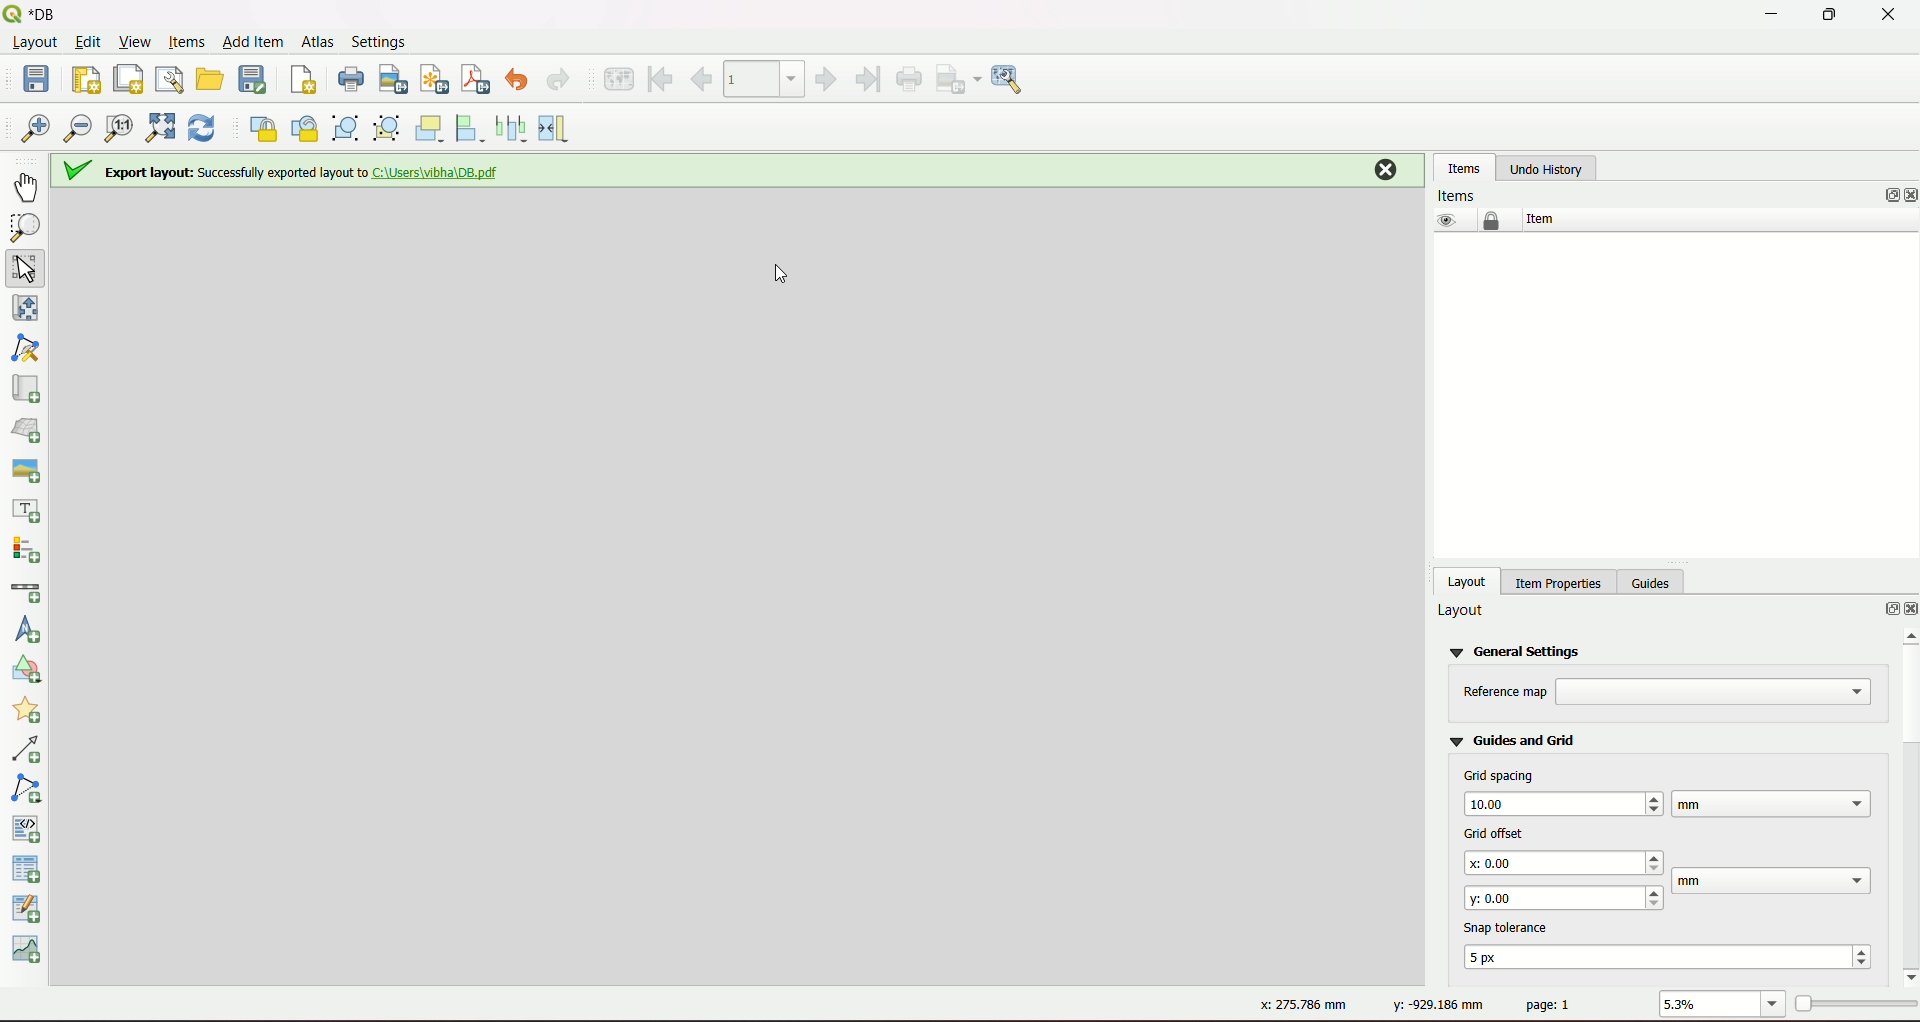 This screenshot has height=1022, width=1920. What do you see at coordinates (703, 79) in the screenshot?
I see `previous feature` at bounding box center [703, 79].